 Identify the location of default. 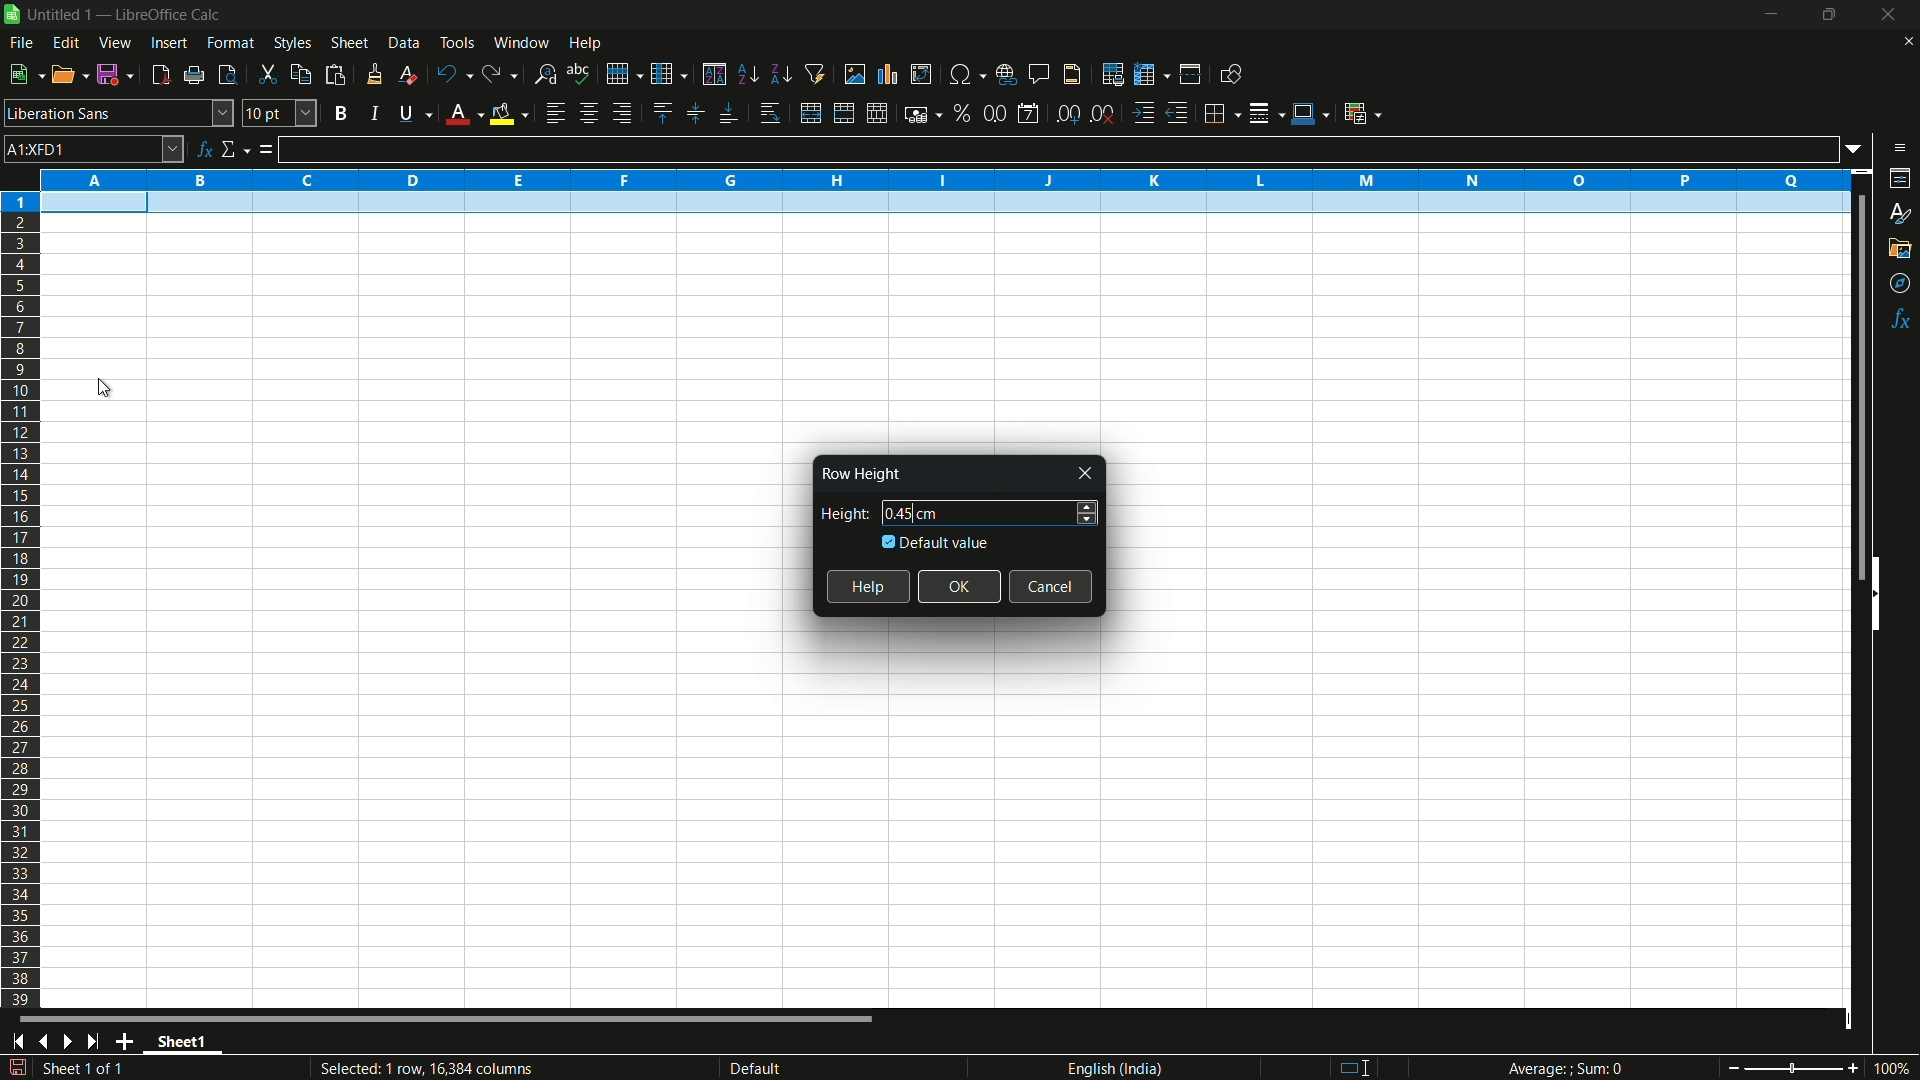
(788, 1068).